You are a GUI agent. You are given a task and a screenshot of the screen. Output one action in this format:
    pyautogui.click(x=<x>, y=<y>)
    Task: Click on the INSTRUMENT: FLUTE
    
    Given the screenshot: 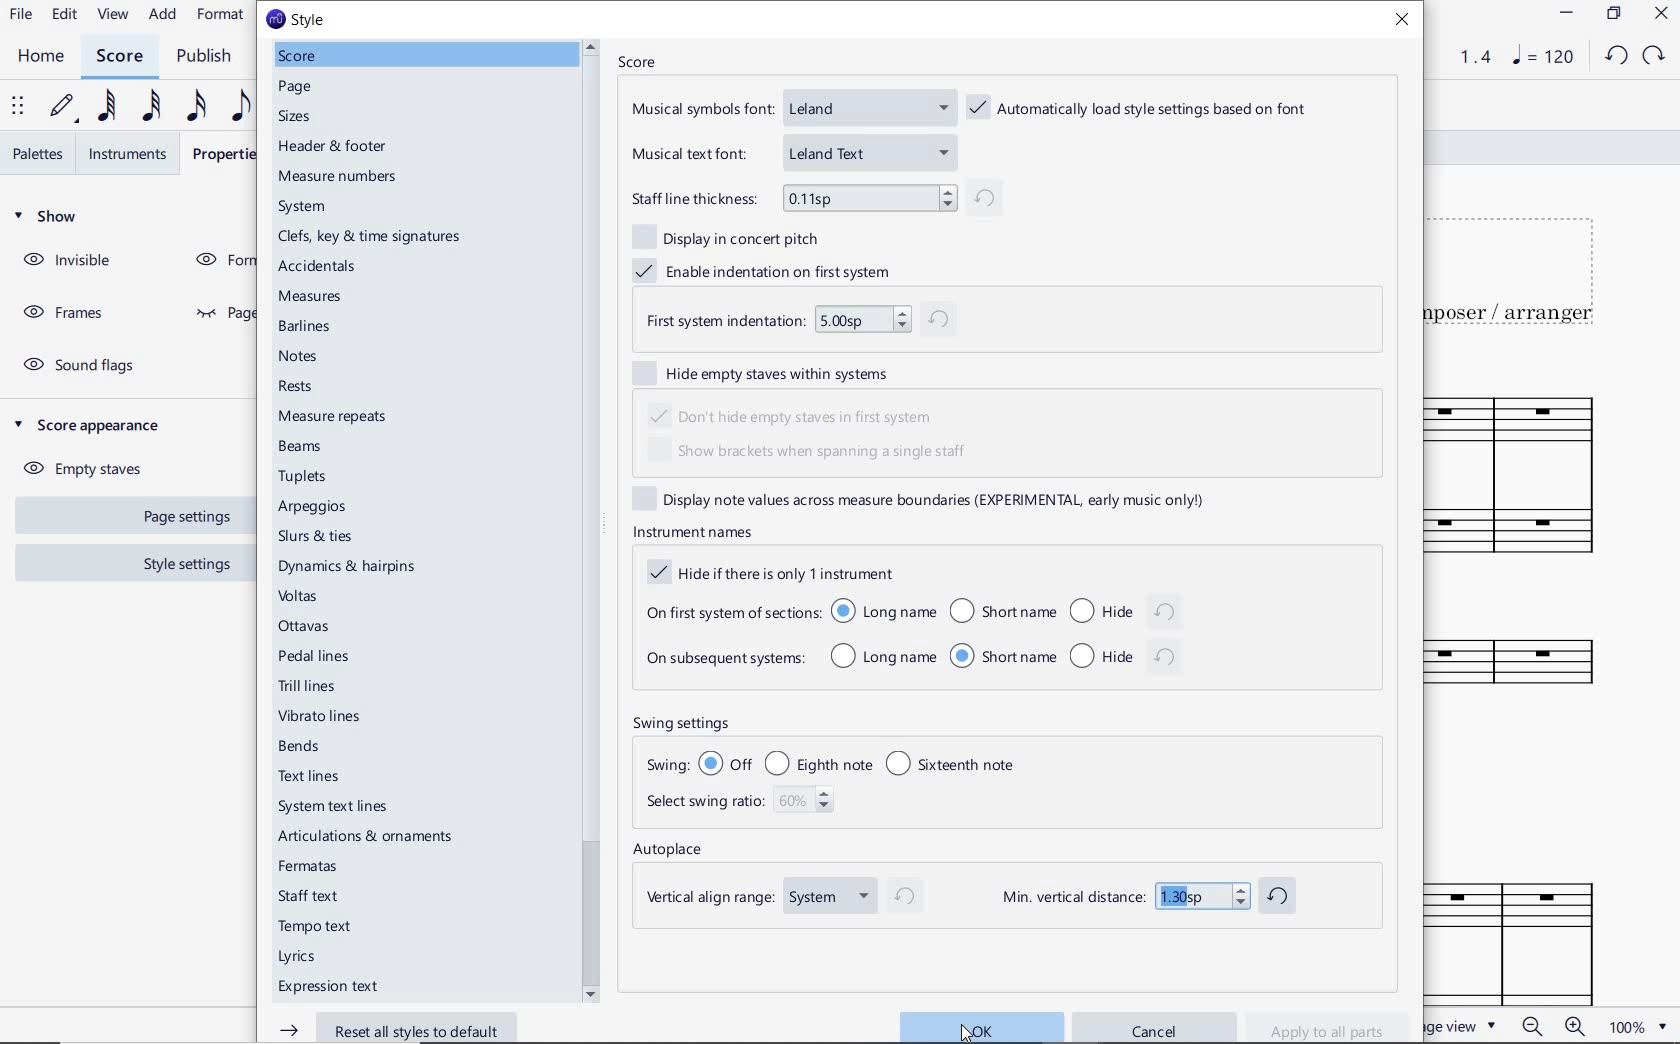 What is the action you would take?
    pyautogui.click(x=1523, y=673)
    